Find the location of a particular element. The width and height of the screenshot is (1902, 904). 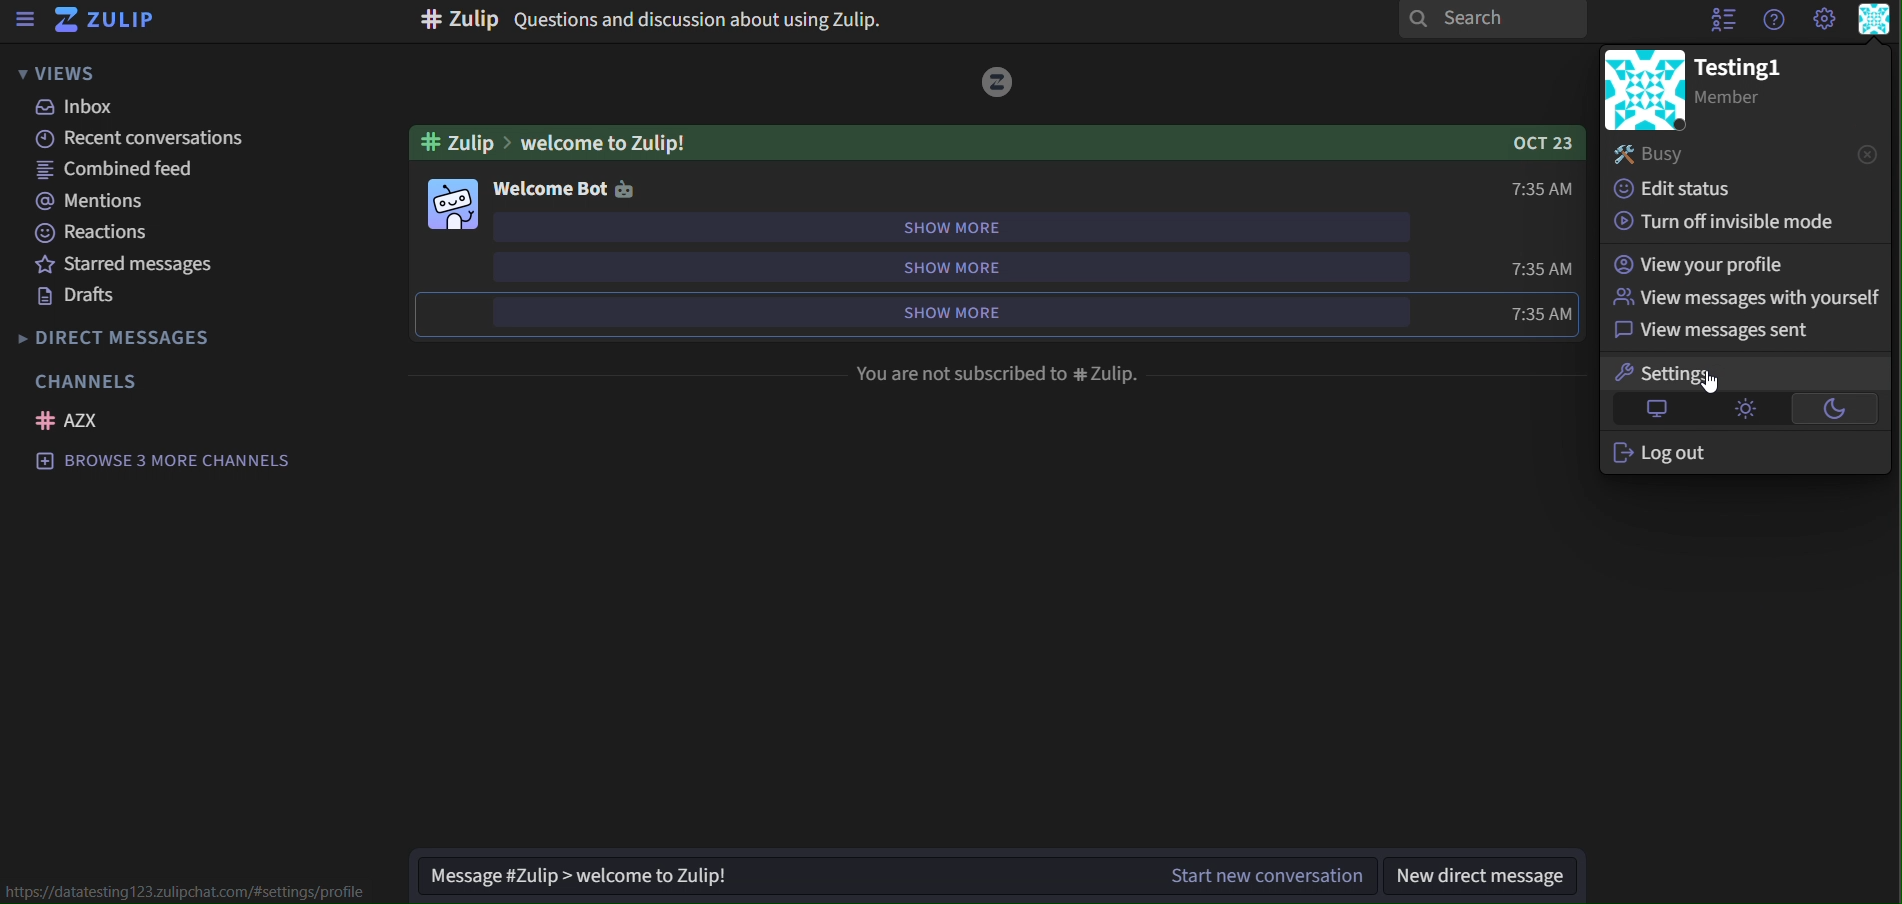

show more is located at coordinates (939, 316).